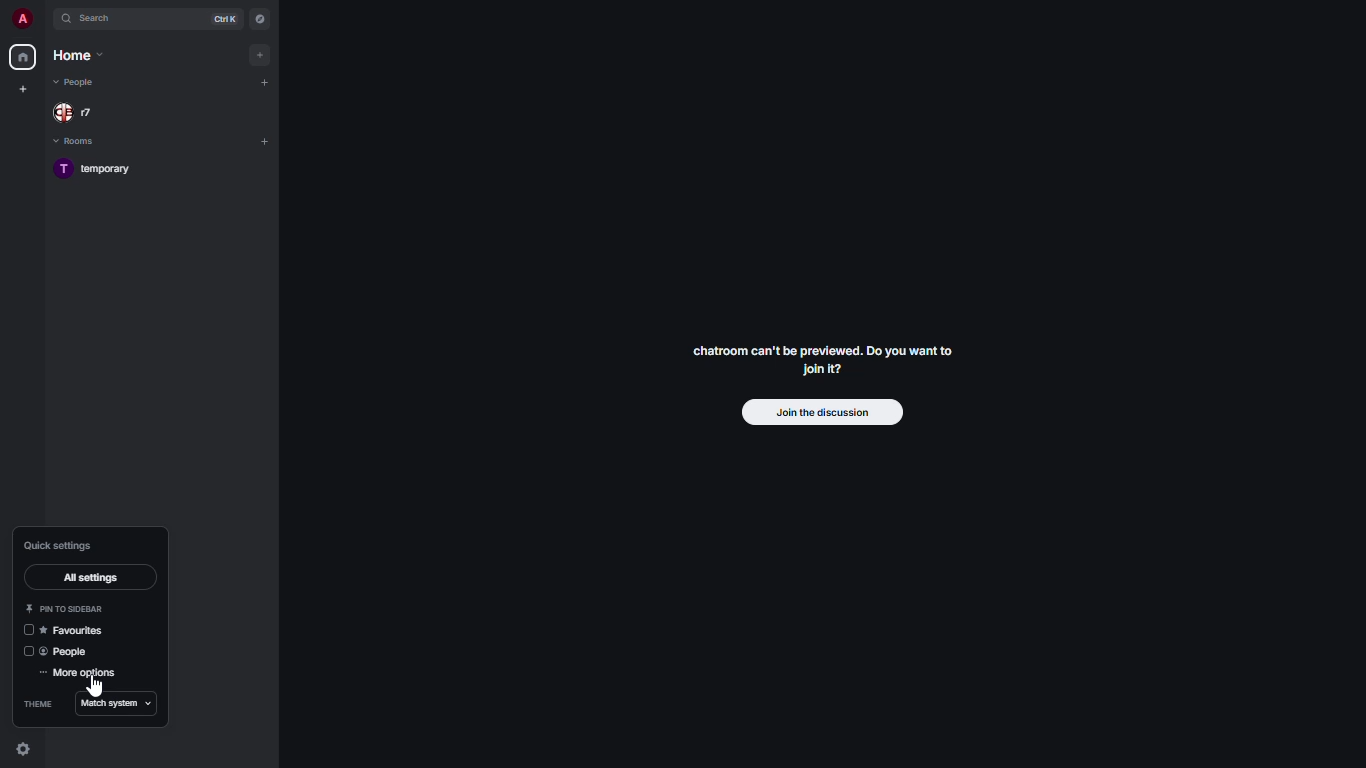  I want to click on pin to sidebar, so click(65, 609).